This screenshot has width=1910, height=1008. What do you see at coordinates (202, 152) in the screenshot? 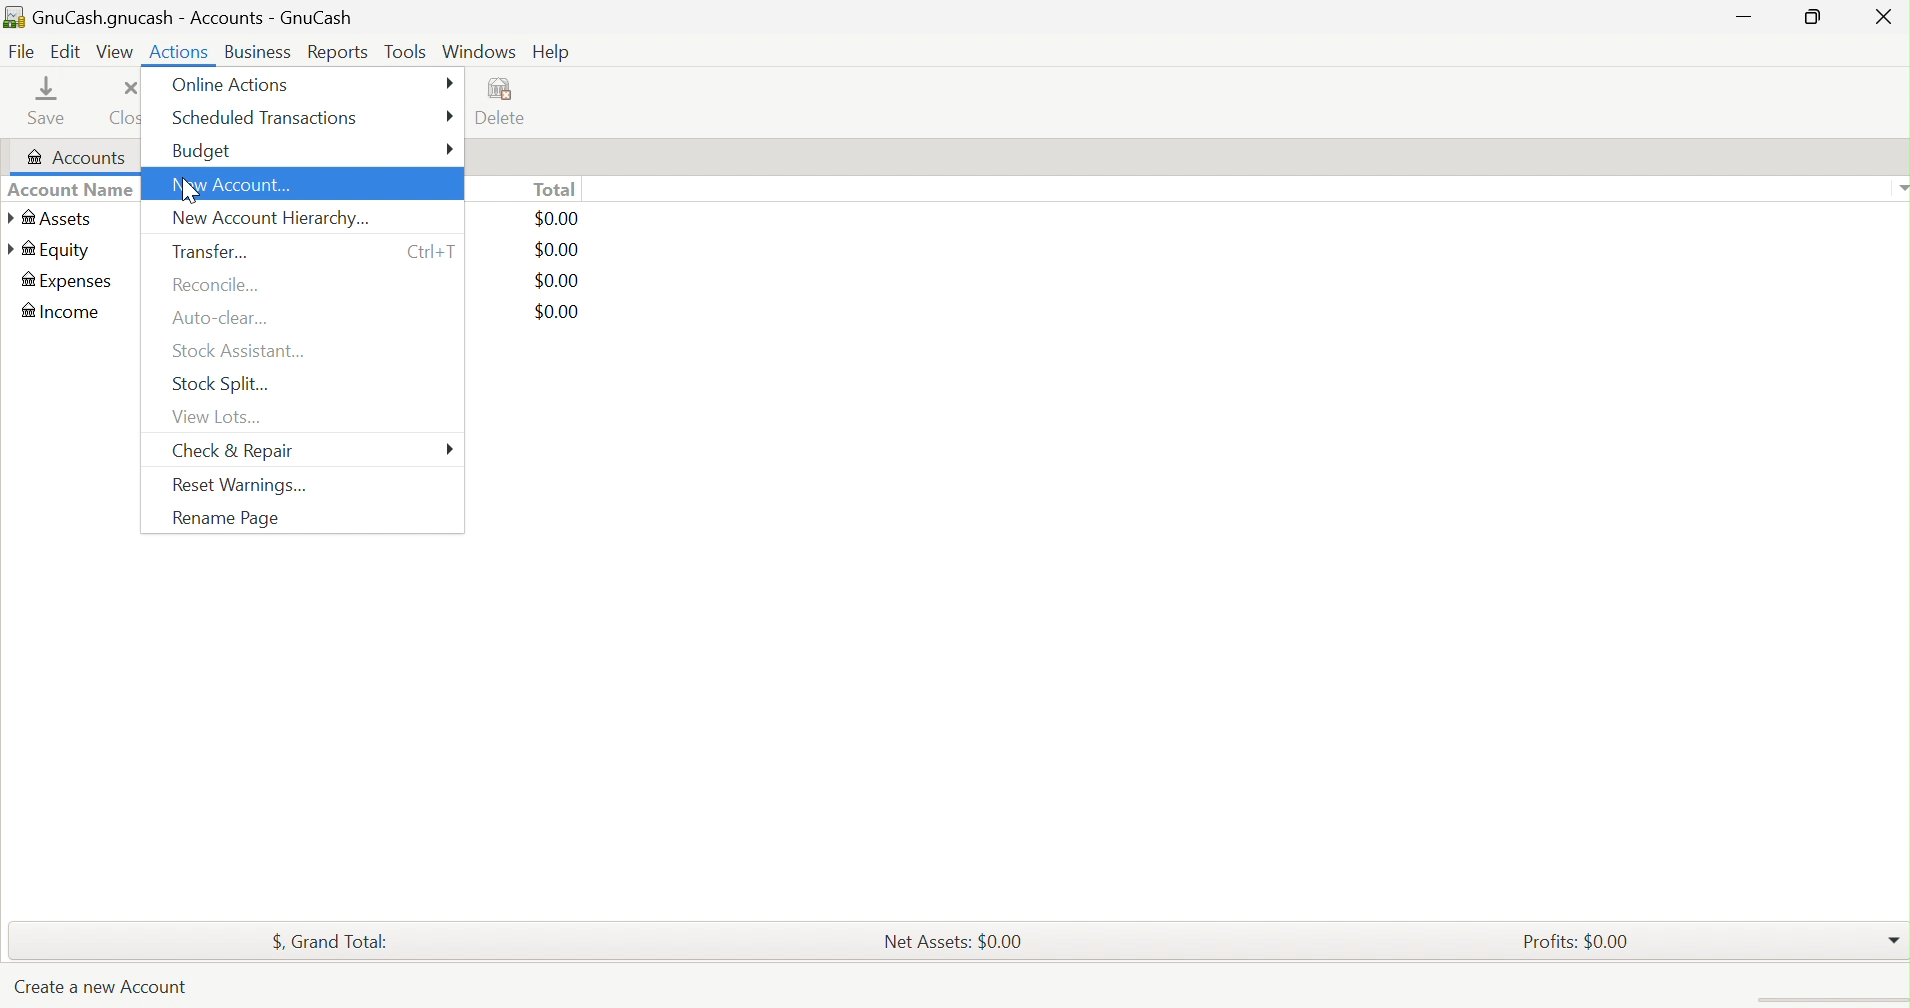
I see `Budget` at bounding box center [202, 152].